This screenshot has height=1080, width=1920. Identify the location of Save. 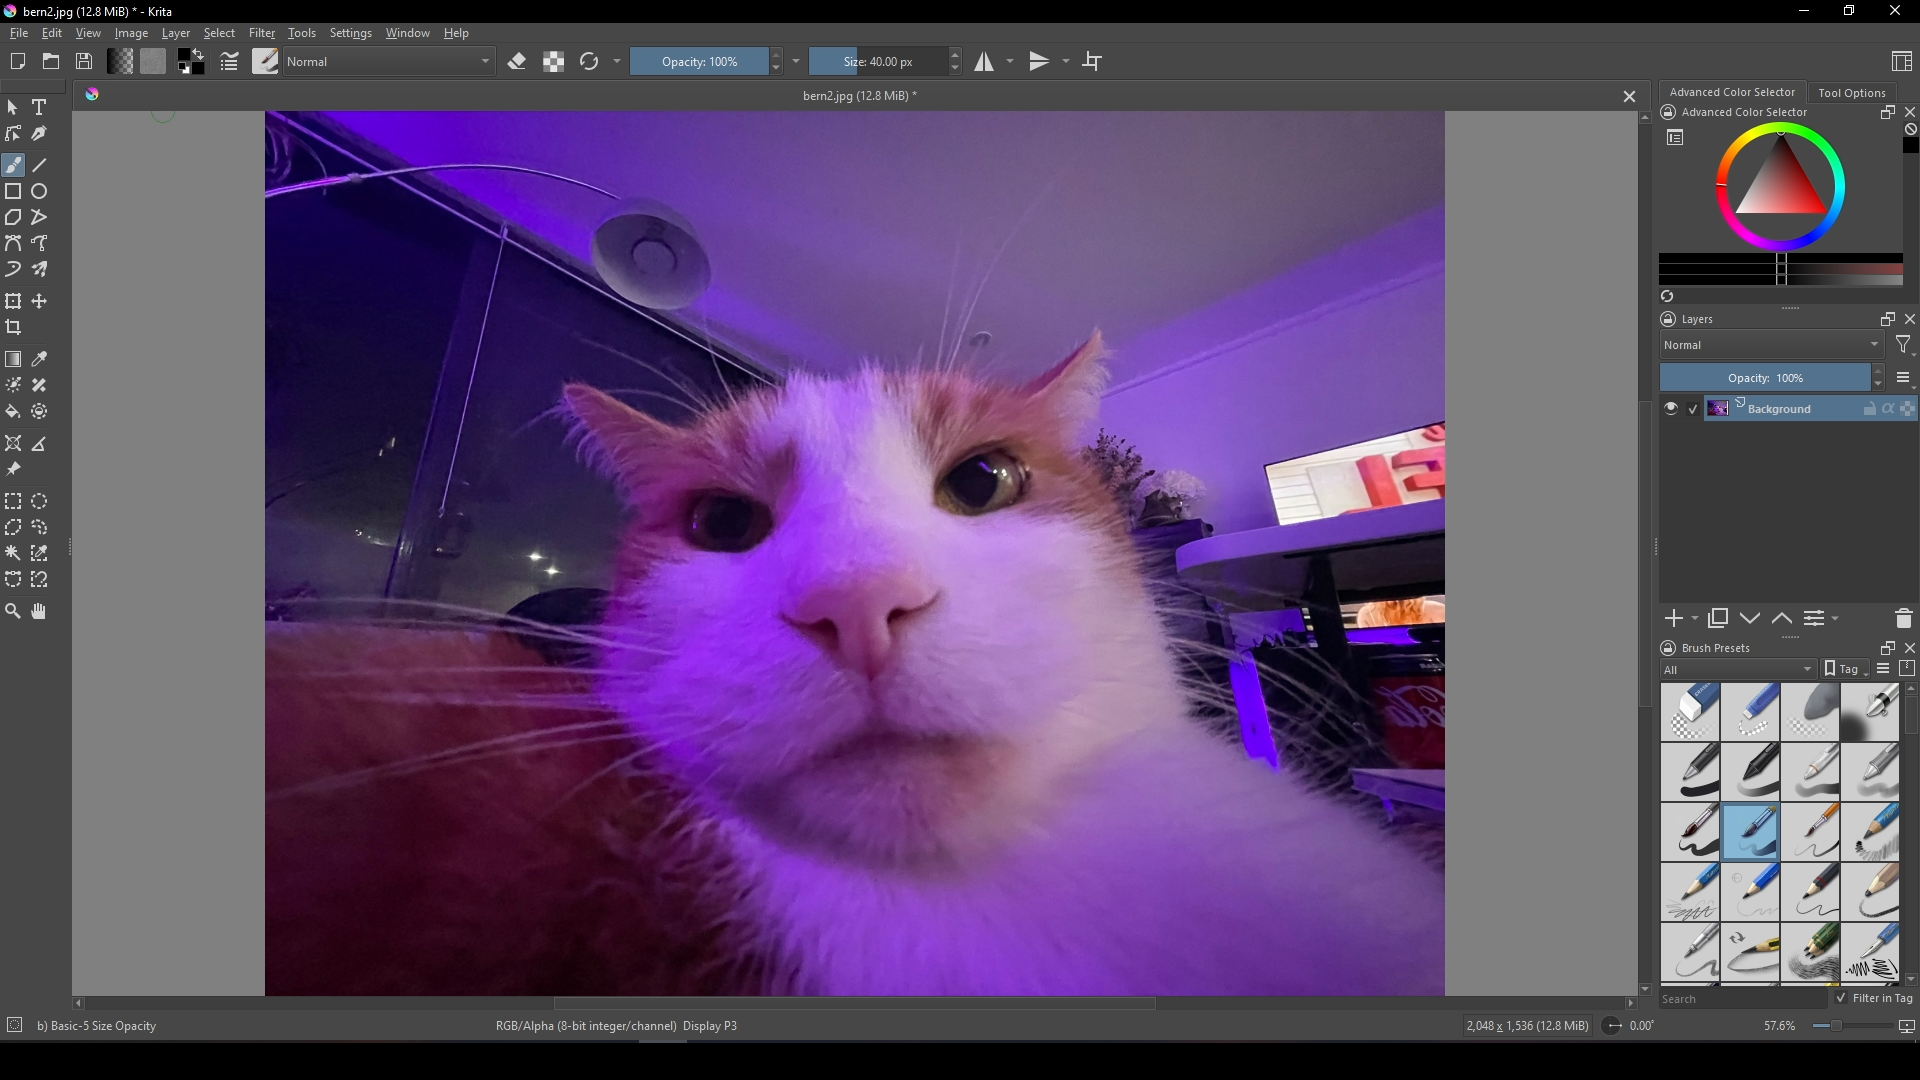
(84, 60).